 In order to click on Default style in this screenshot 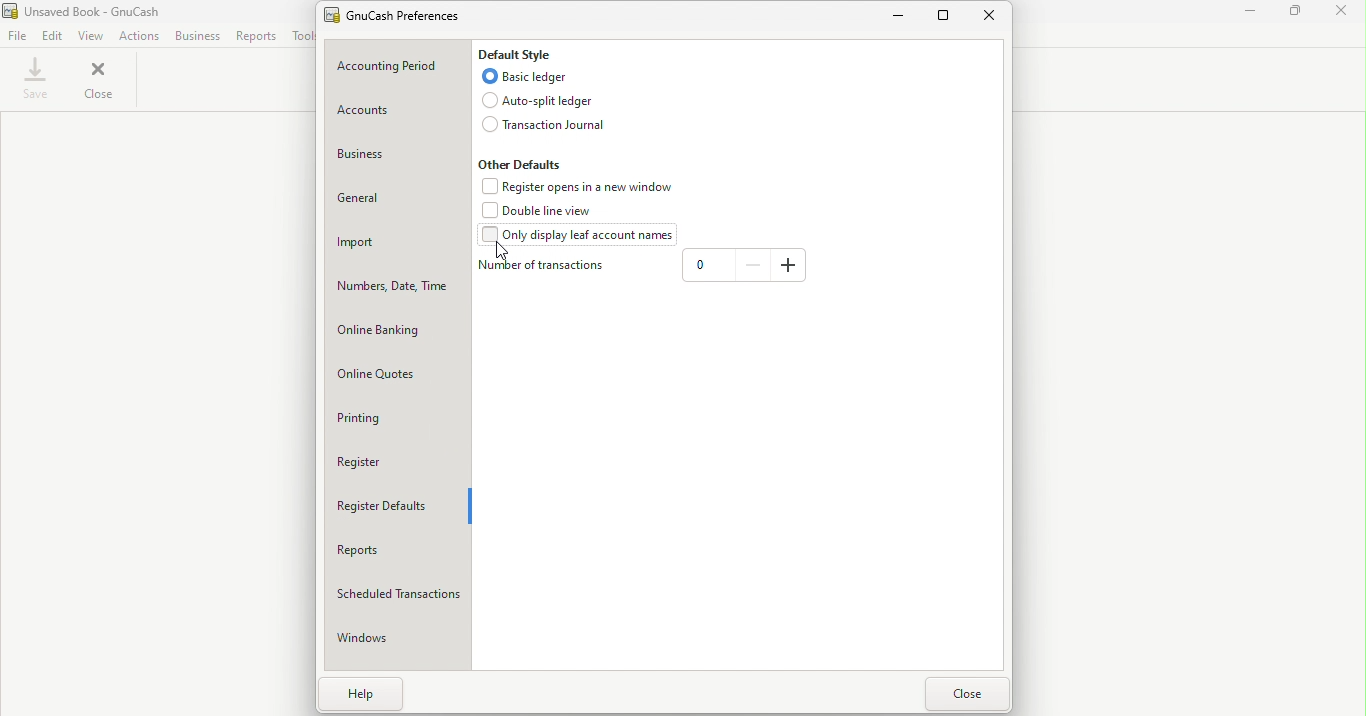, I will do `click(520, 53)`.